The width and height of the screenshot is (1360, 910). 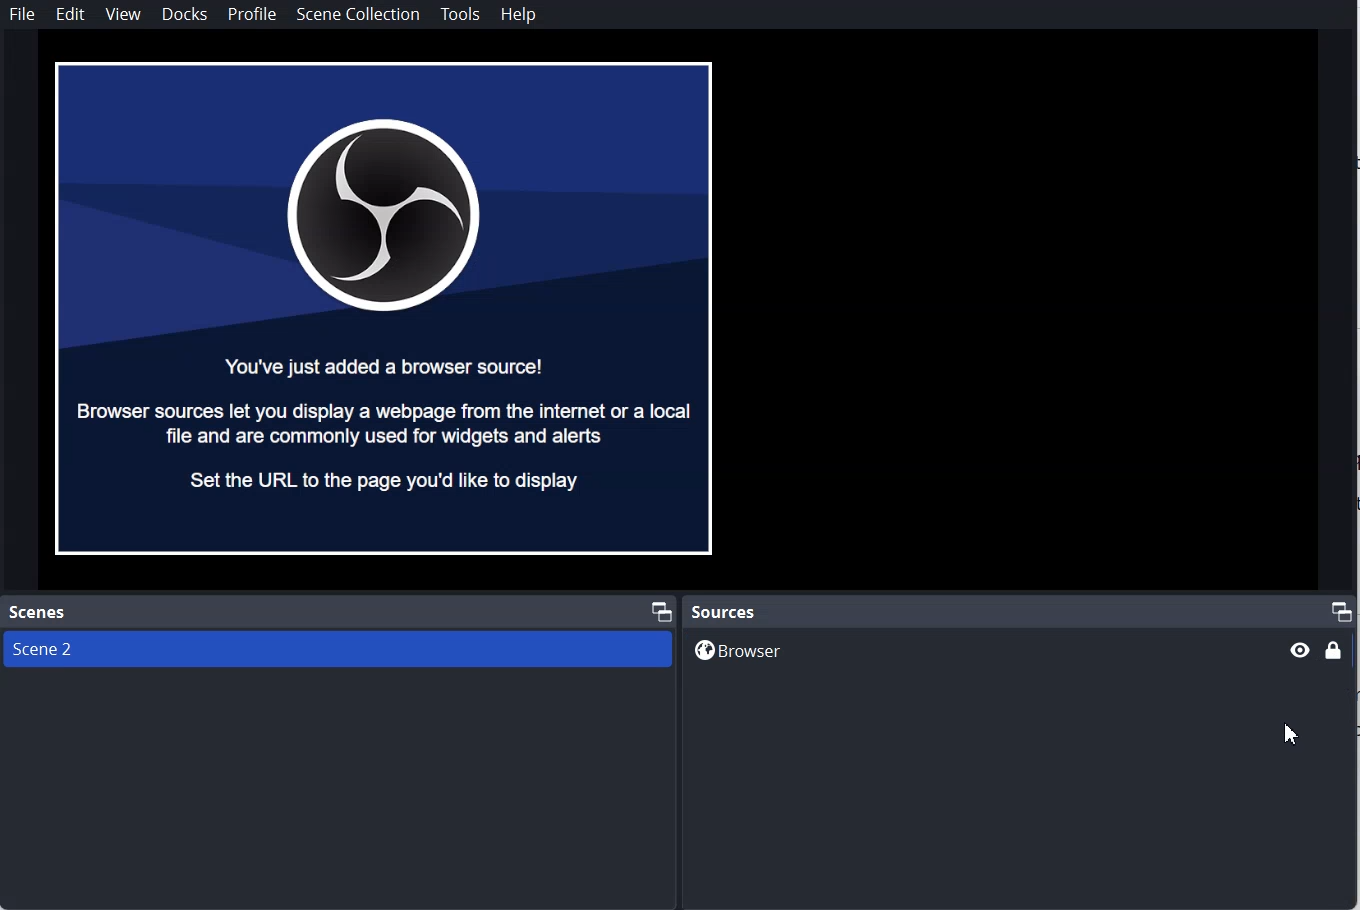 What do you see at coordinates (251, 15) in the screenshot?
I see `Profile` at bounding box center [251, 15].